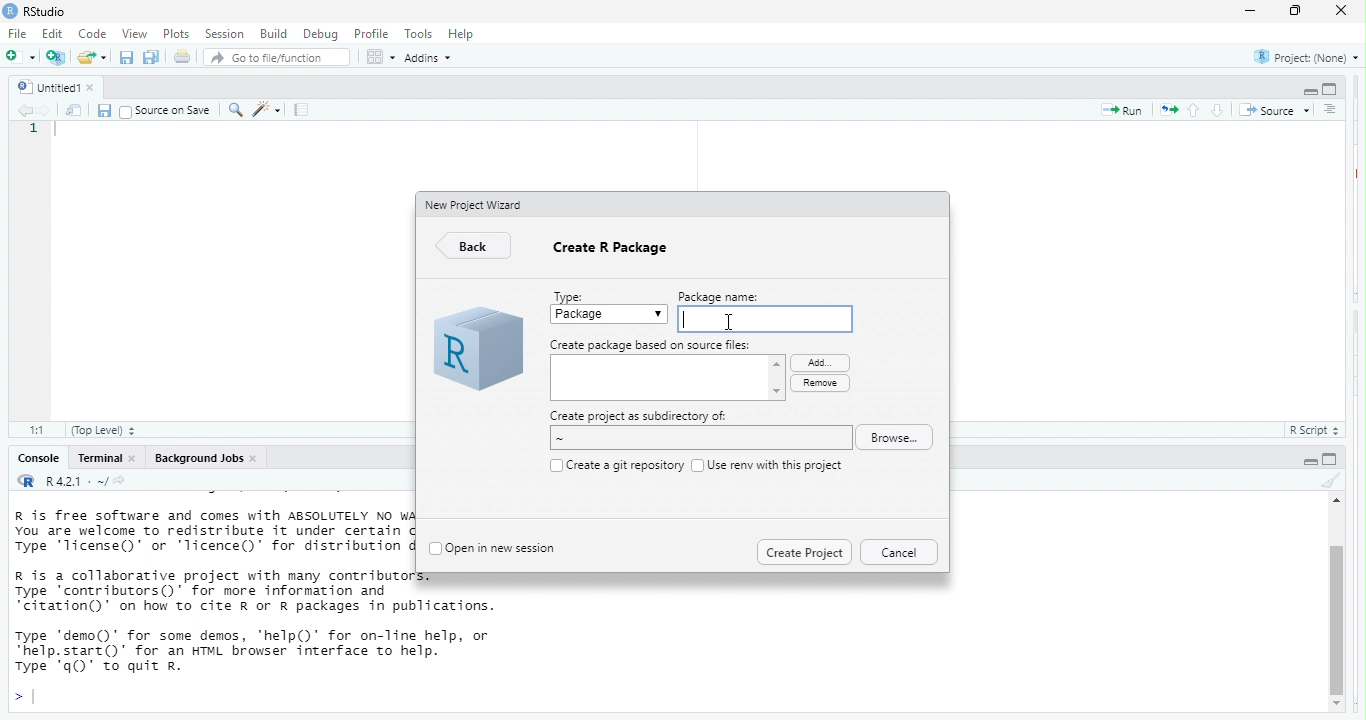 This screenshot has width=1366, height=720. What do you see at coordinates (476, 351) in the screenshot?
I see `r studio logo` at bounding box center [476, 351].